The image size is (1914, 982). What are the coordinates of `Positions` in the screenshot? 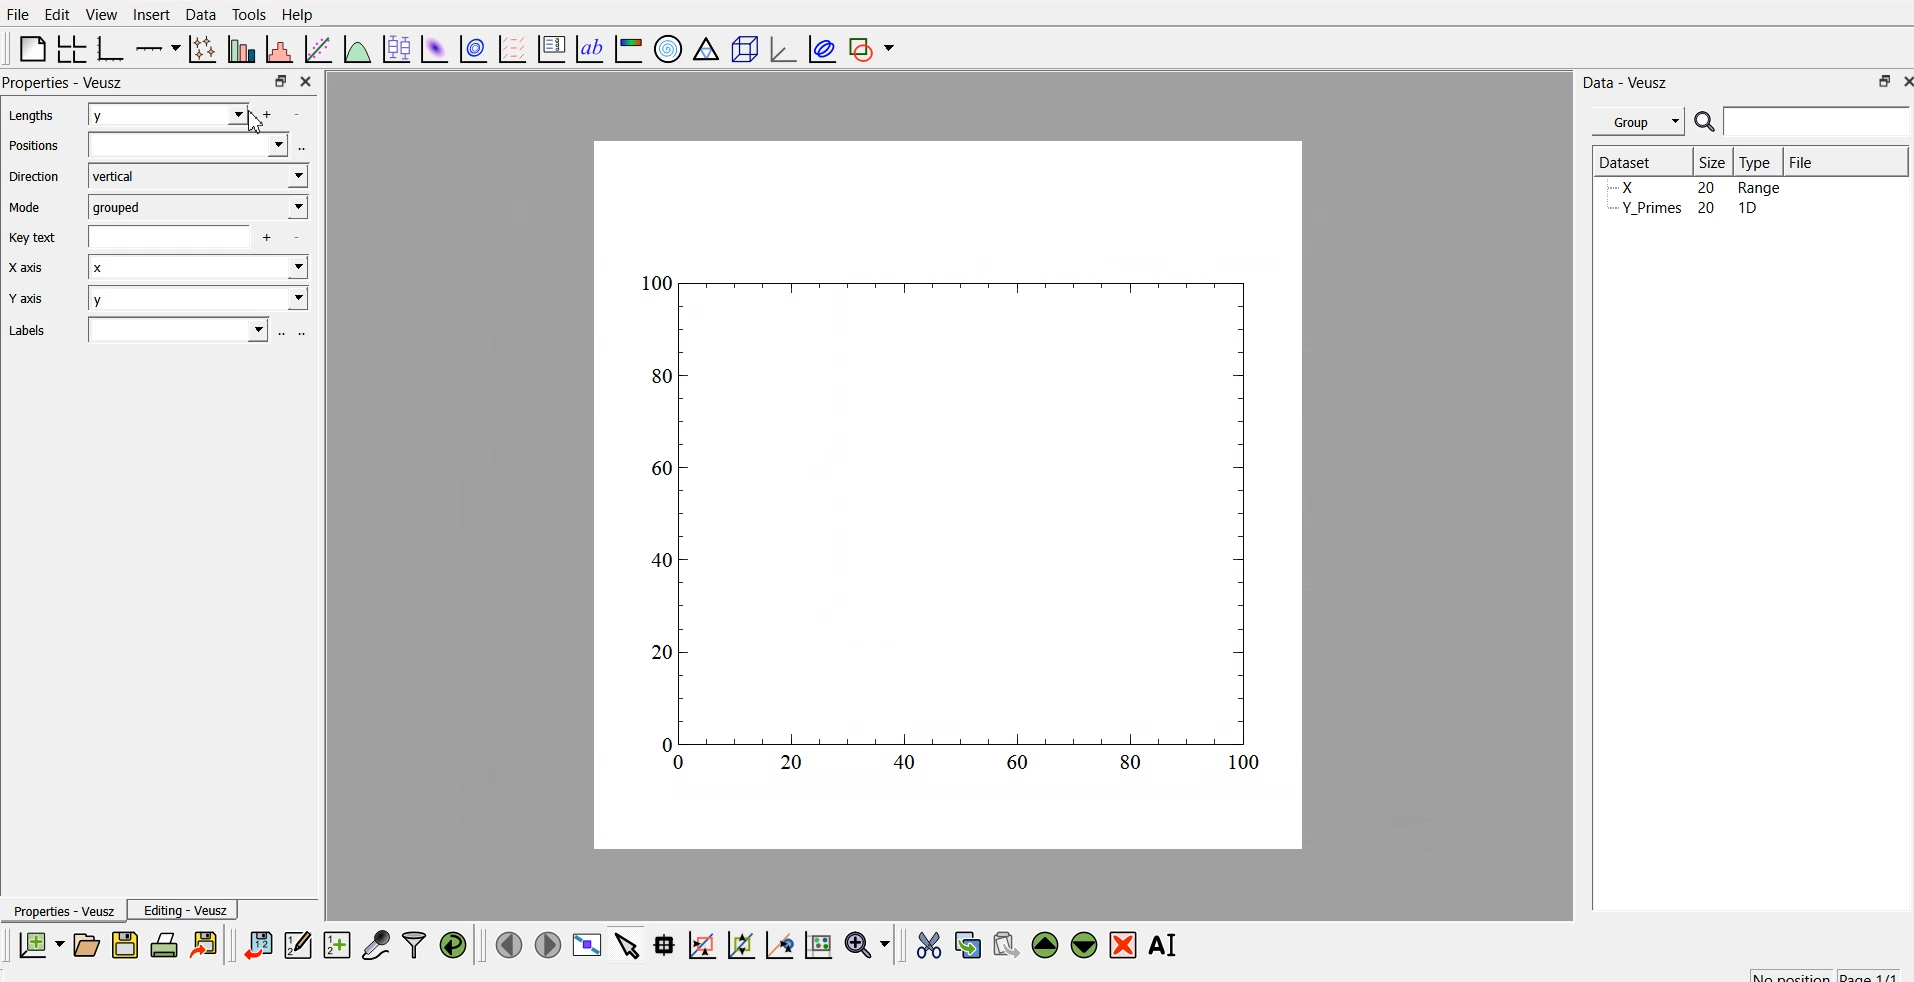 It's located at (160, 146).